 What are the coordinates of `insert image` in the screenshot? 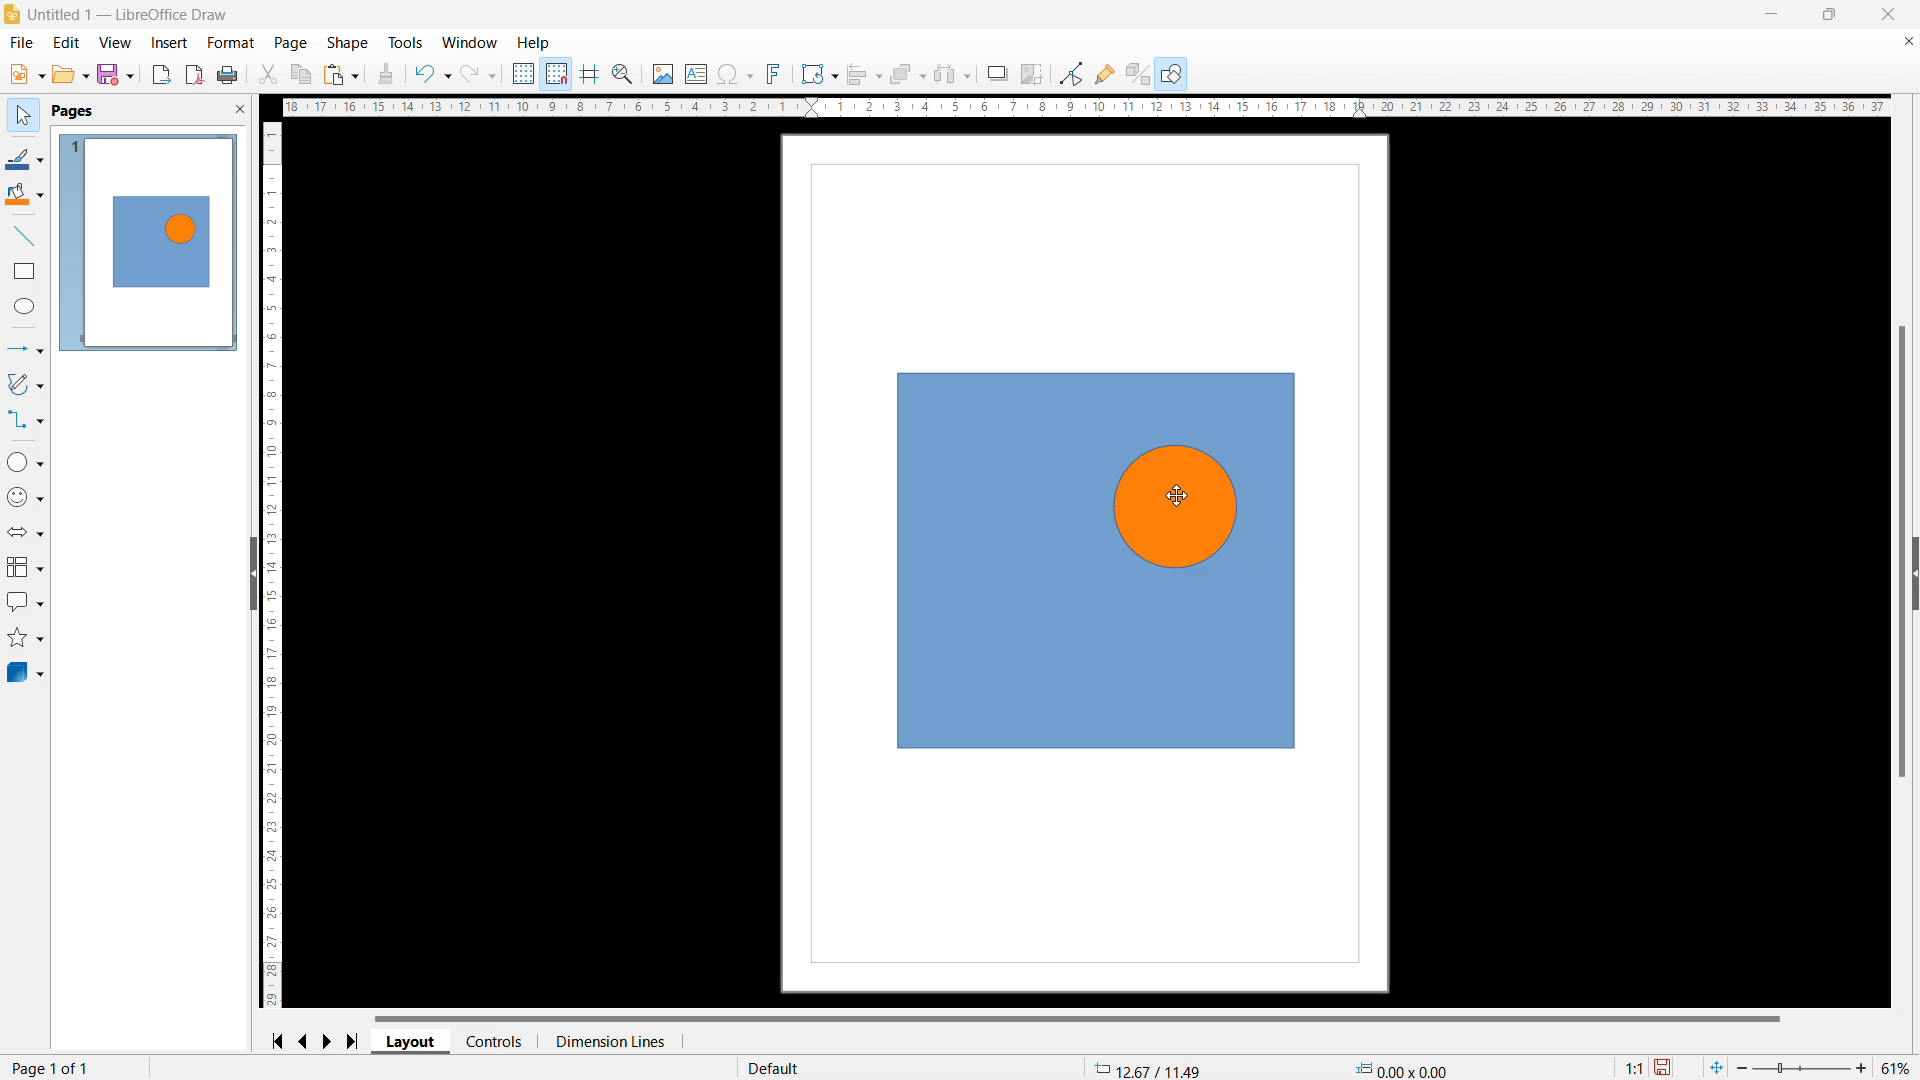 It's located at (663, 73).